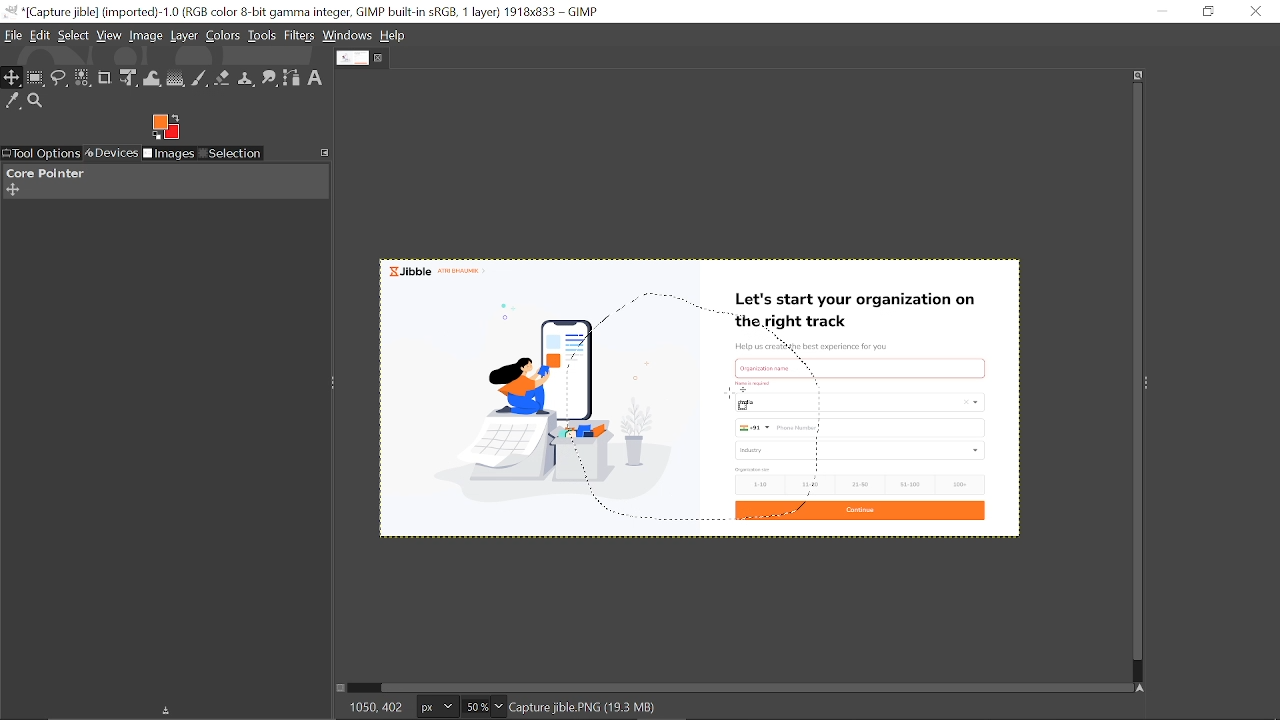  Describe the element at coordinates (1210, 11) in the screenshot. I see `Restore down` at that location.